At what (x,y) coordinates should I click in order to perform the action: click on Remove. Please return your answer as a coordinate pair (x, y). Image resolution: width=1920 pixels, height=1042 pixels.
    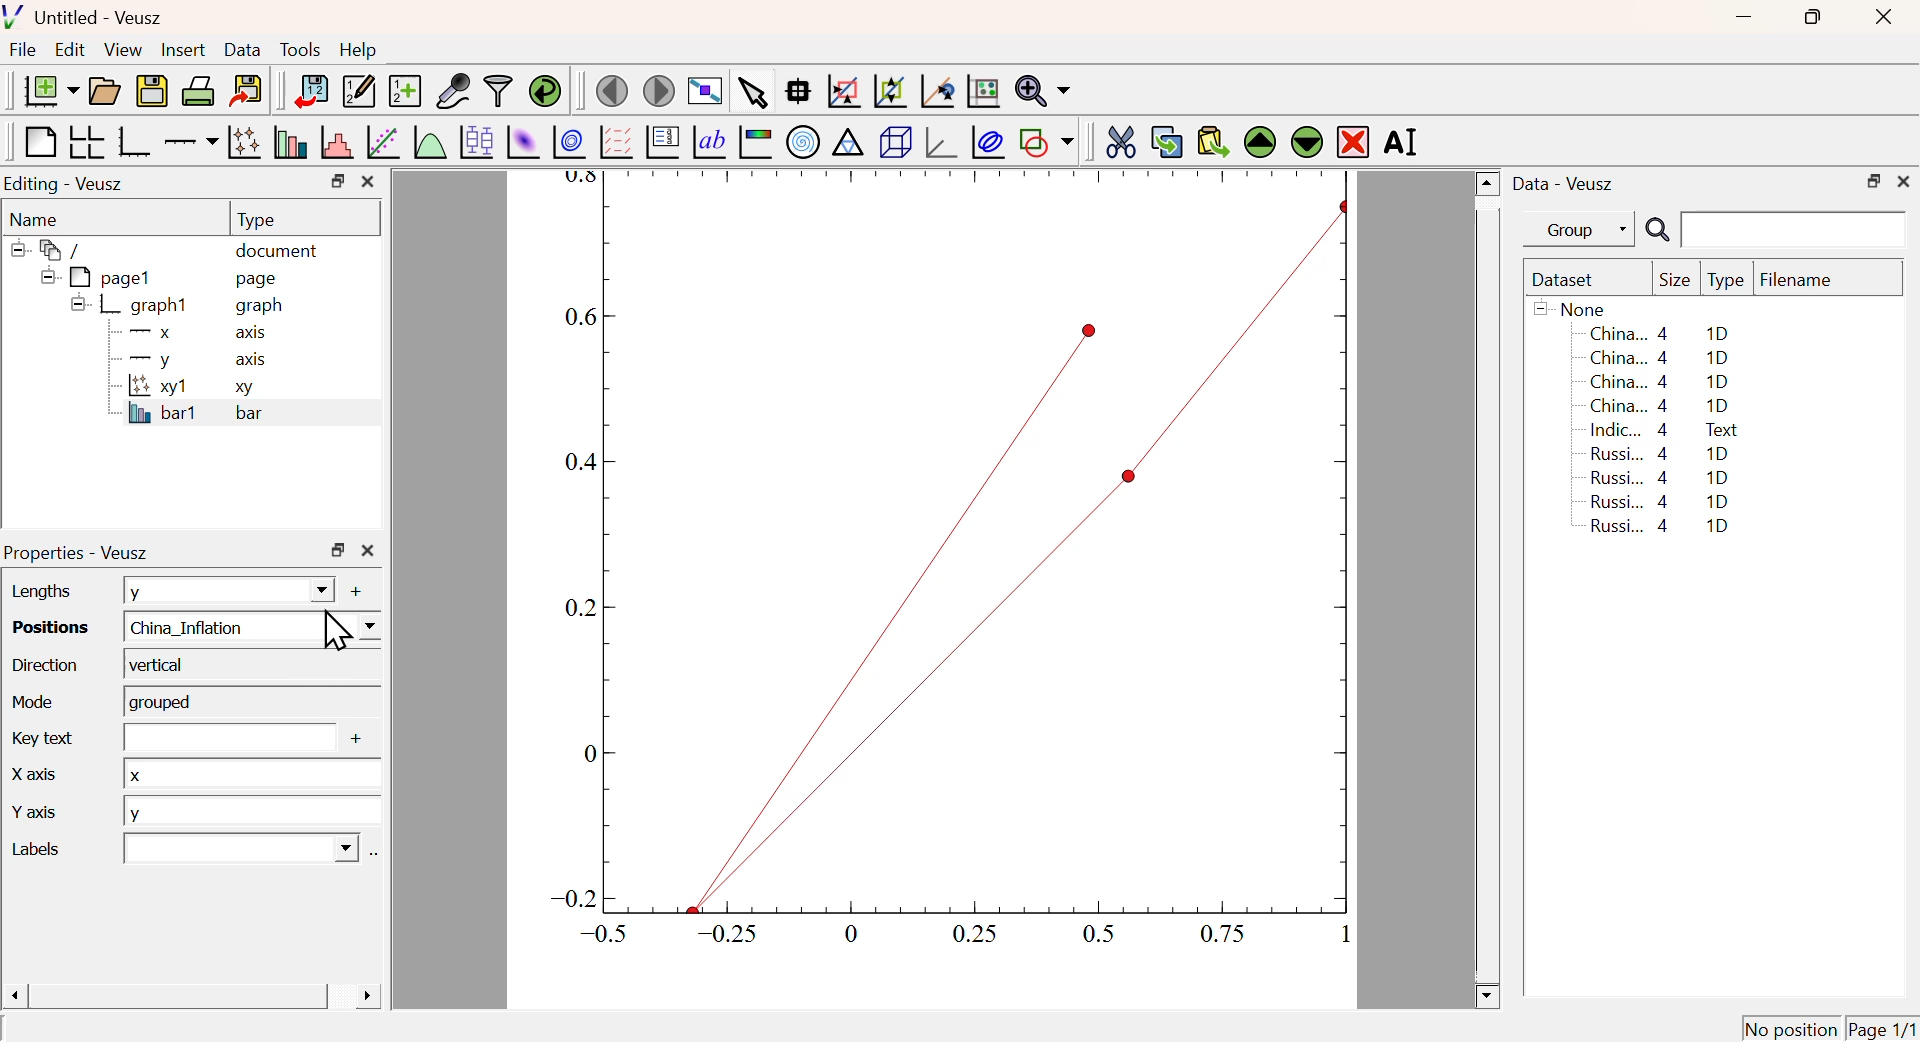
    Looking at the image, I should click on (1354, 143).